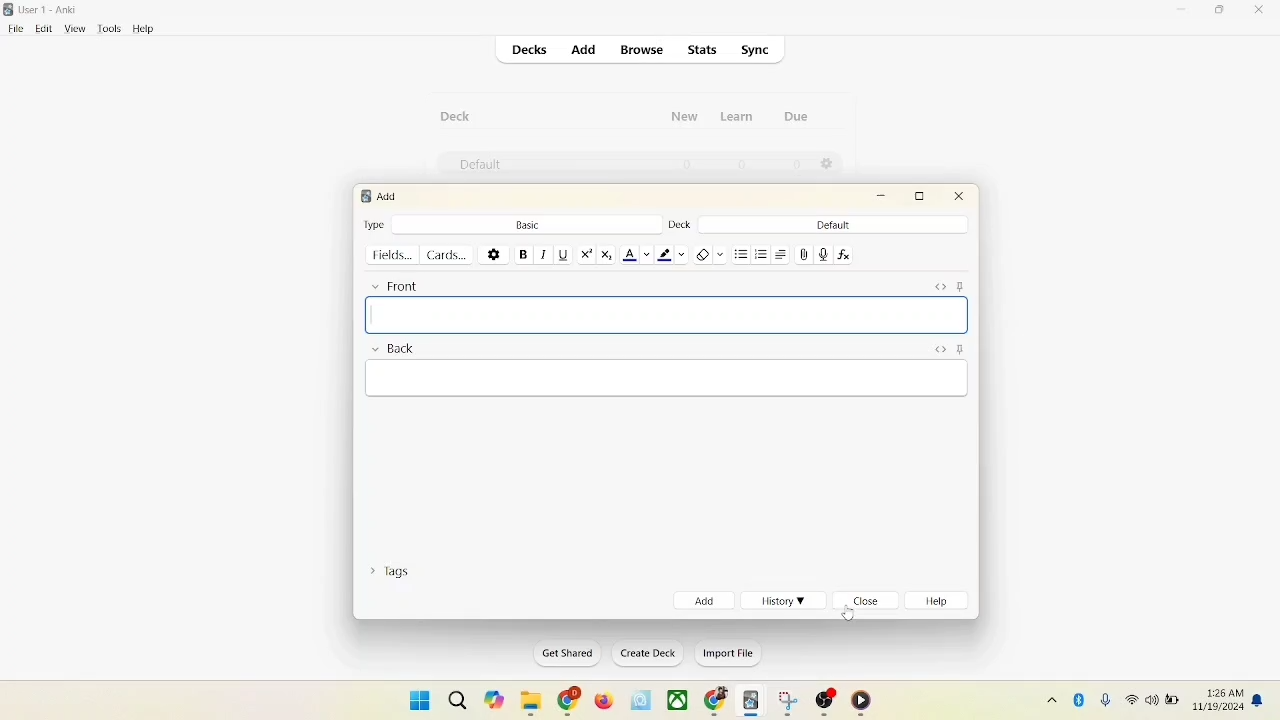  What do you see at coordinates (762, 252) in the screenshot?
I see `ordered list` at bounding box center [762, 252].